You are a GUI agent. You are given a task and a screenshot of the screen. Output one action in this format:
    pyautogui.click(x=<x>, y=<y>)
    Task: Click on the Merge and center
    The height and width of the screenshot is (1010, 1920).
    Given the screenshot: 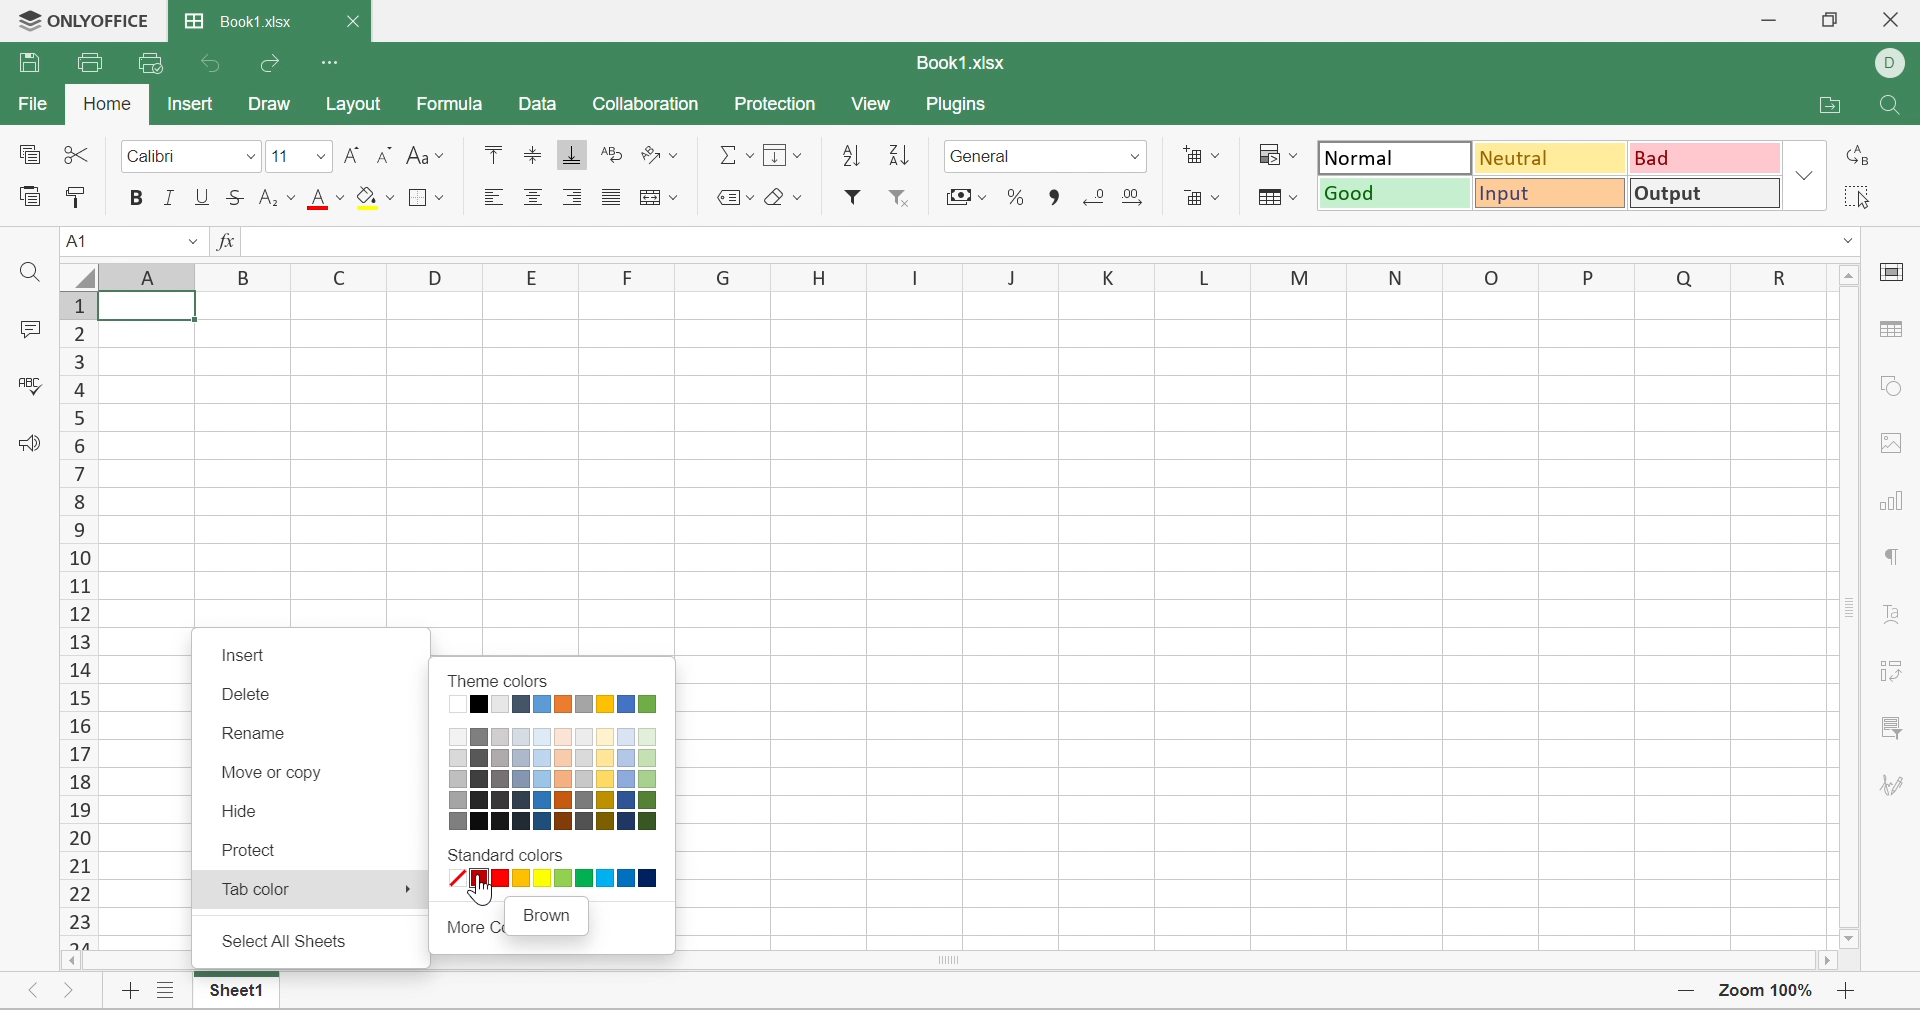 What is the action you would take?
    pyautogui.click(x=661, y=198)
    